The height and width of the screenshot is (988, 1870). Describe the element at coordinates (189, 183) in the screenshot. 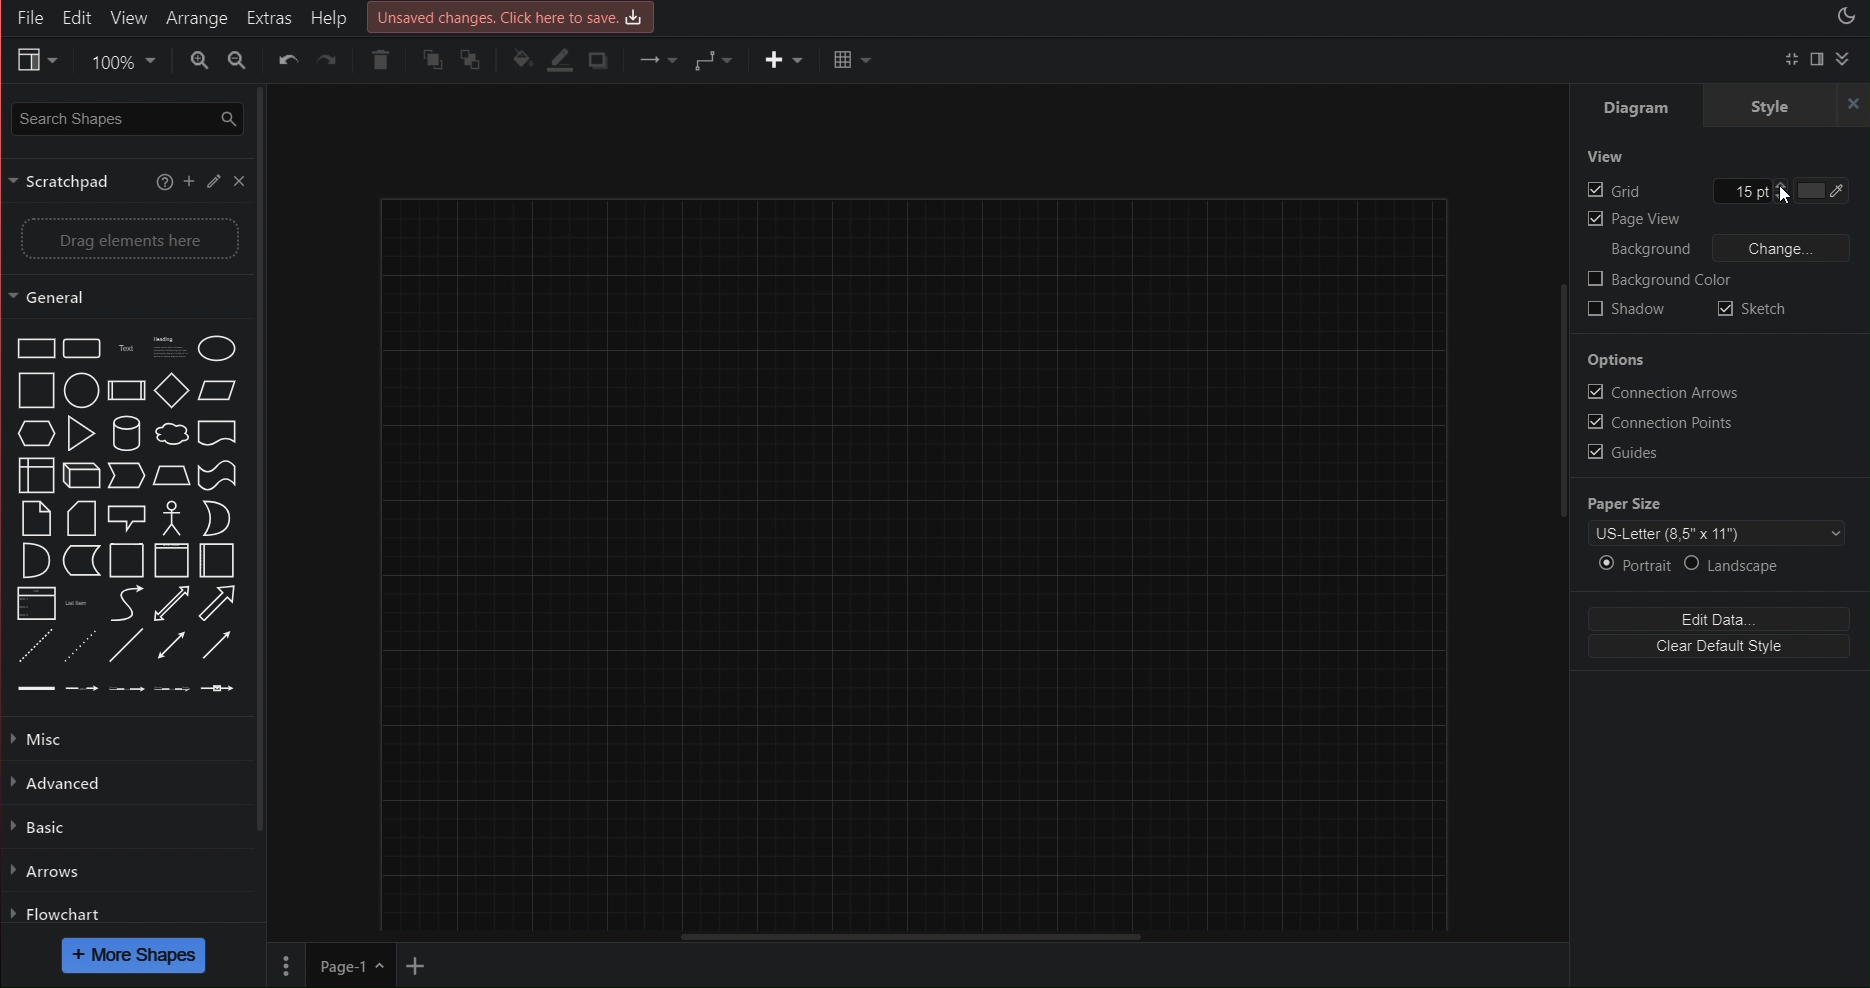

I see `Add` at that location.